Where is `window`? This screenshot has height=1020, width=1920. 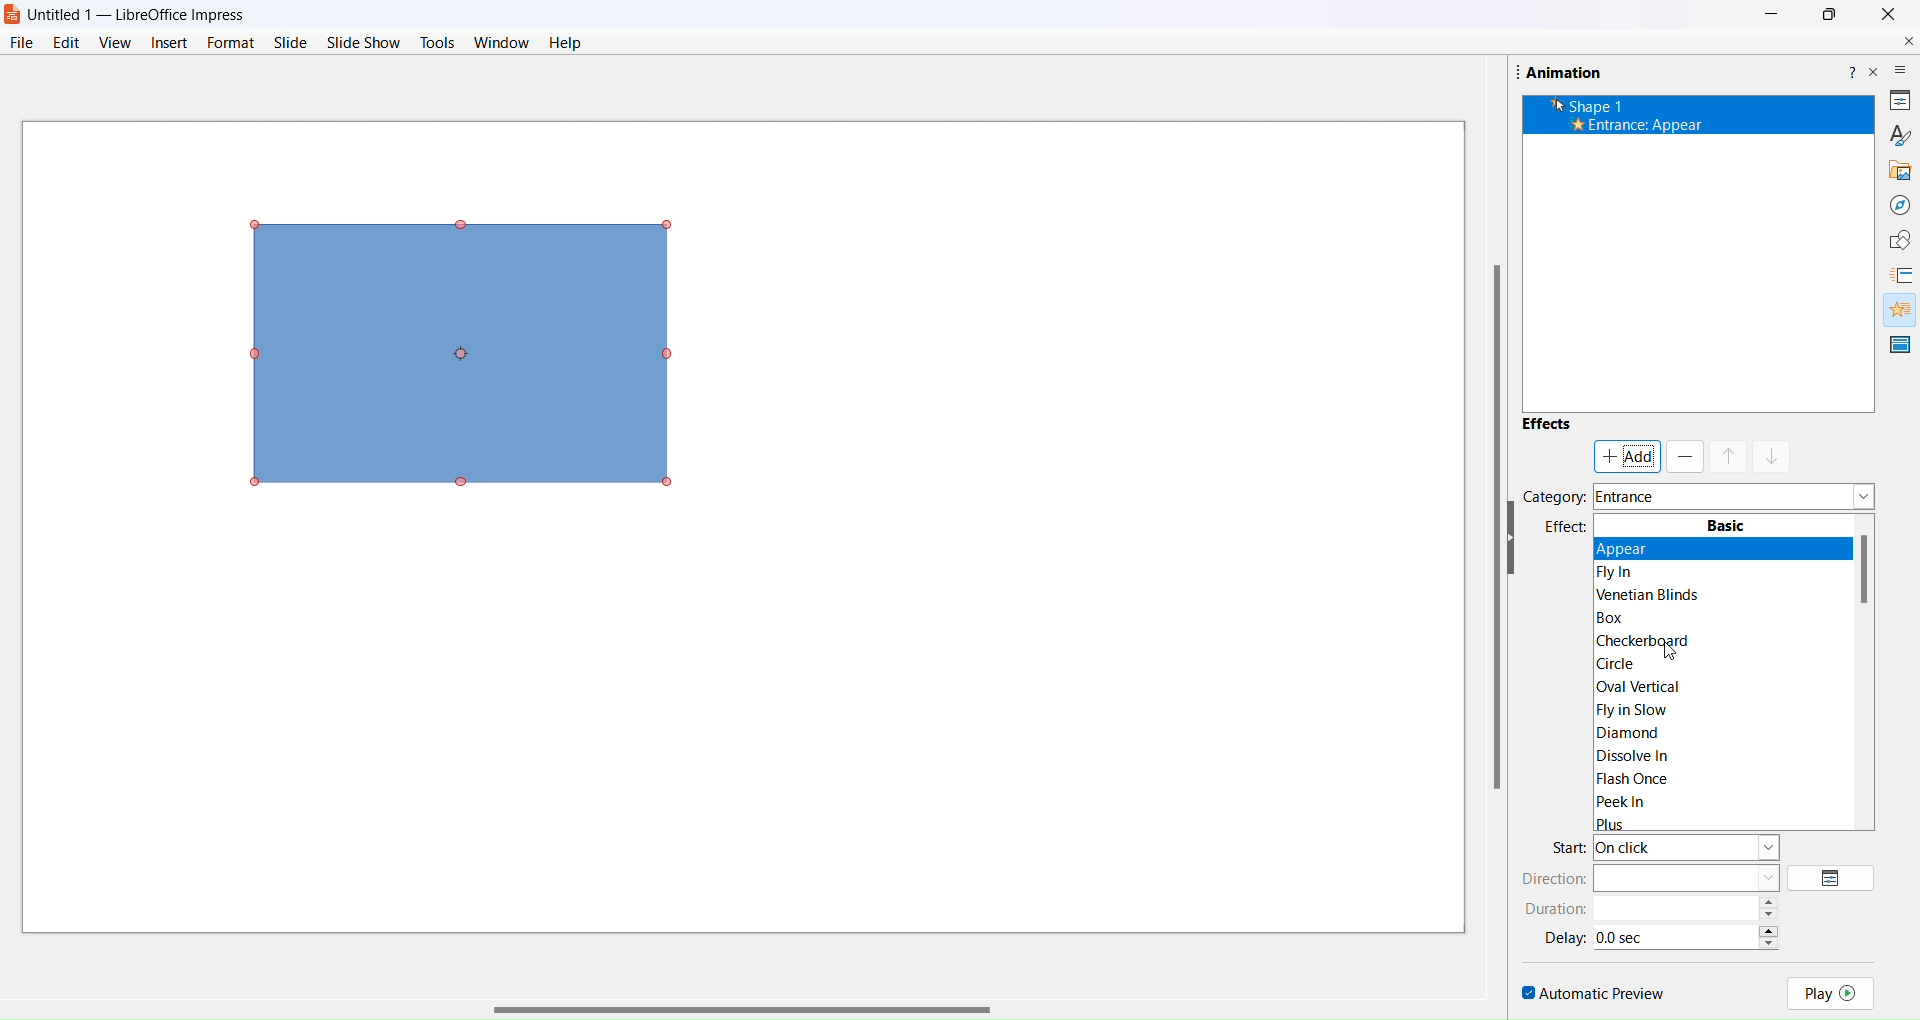
window is located at coordinates (503, 44).